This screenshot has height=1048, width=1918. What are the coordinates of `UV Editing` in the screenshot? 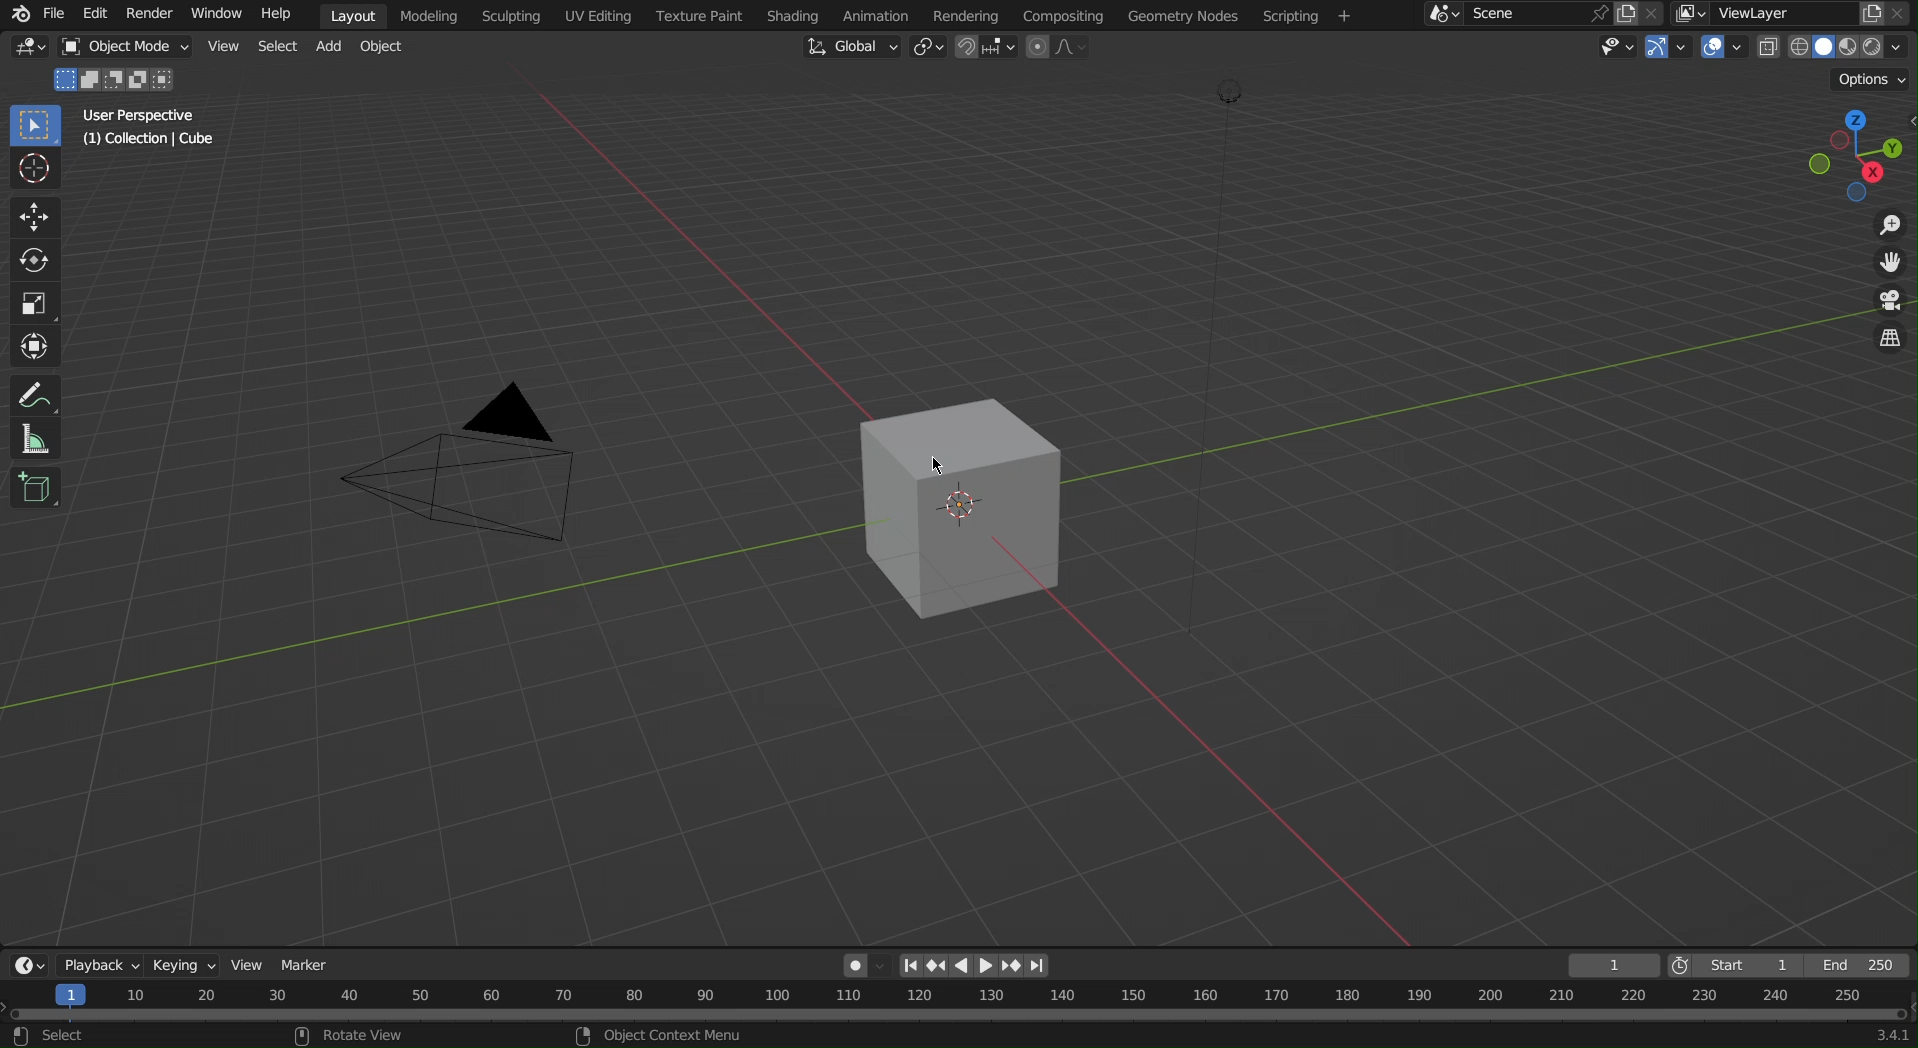 It's located at (595, 16).